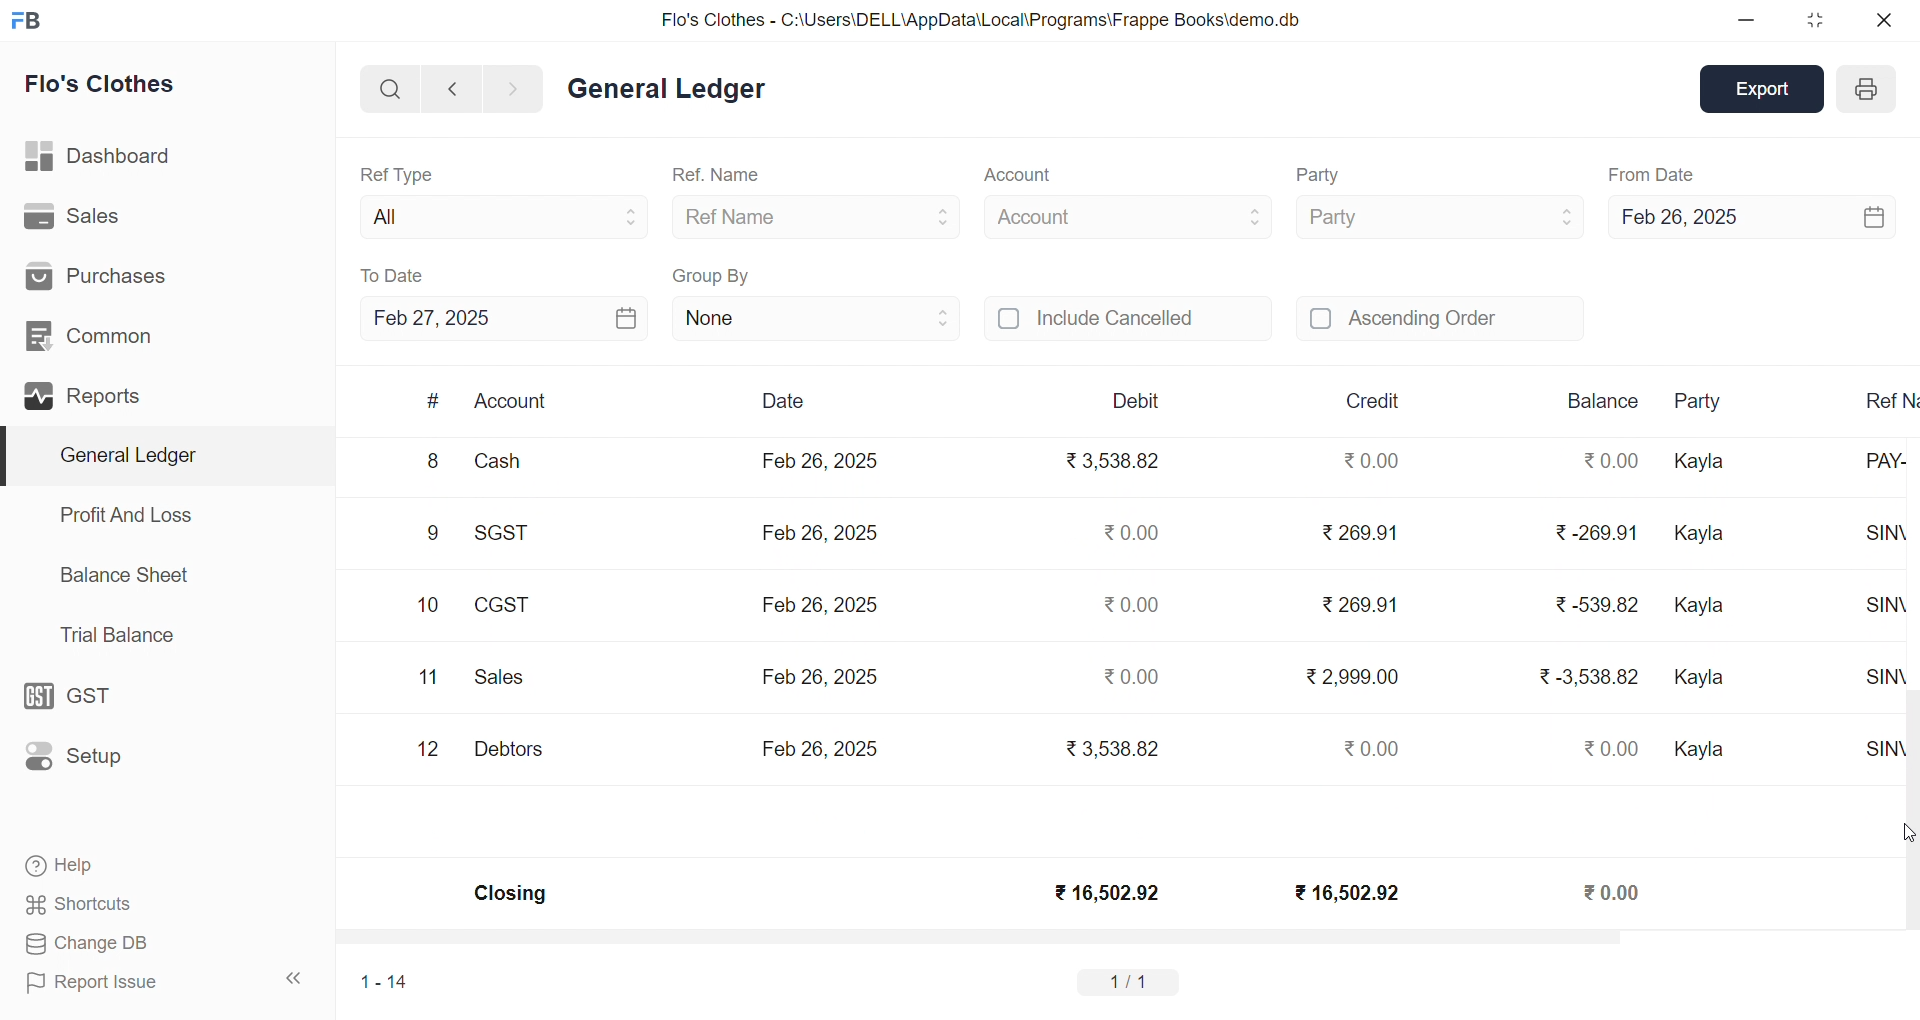 The width and height of the screenshot is (1920, 1020). Describe the element at coordinates (820, 460) in the screenshot. I see `Feb 26, 2025` at that location.